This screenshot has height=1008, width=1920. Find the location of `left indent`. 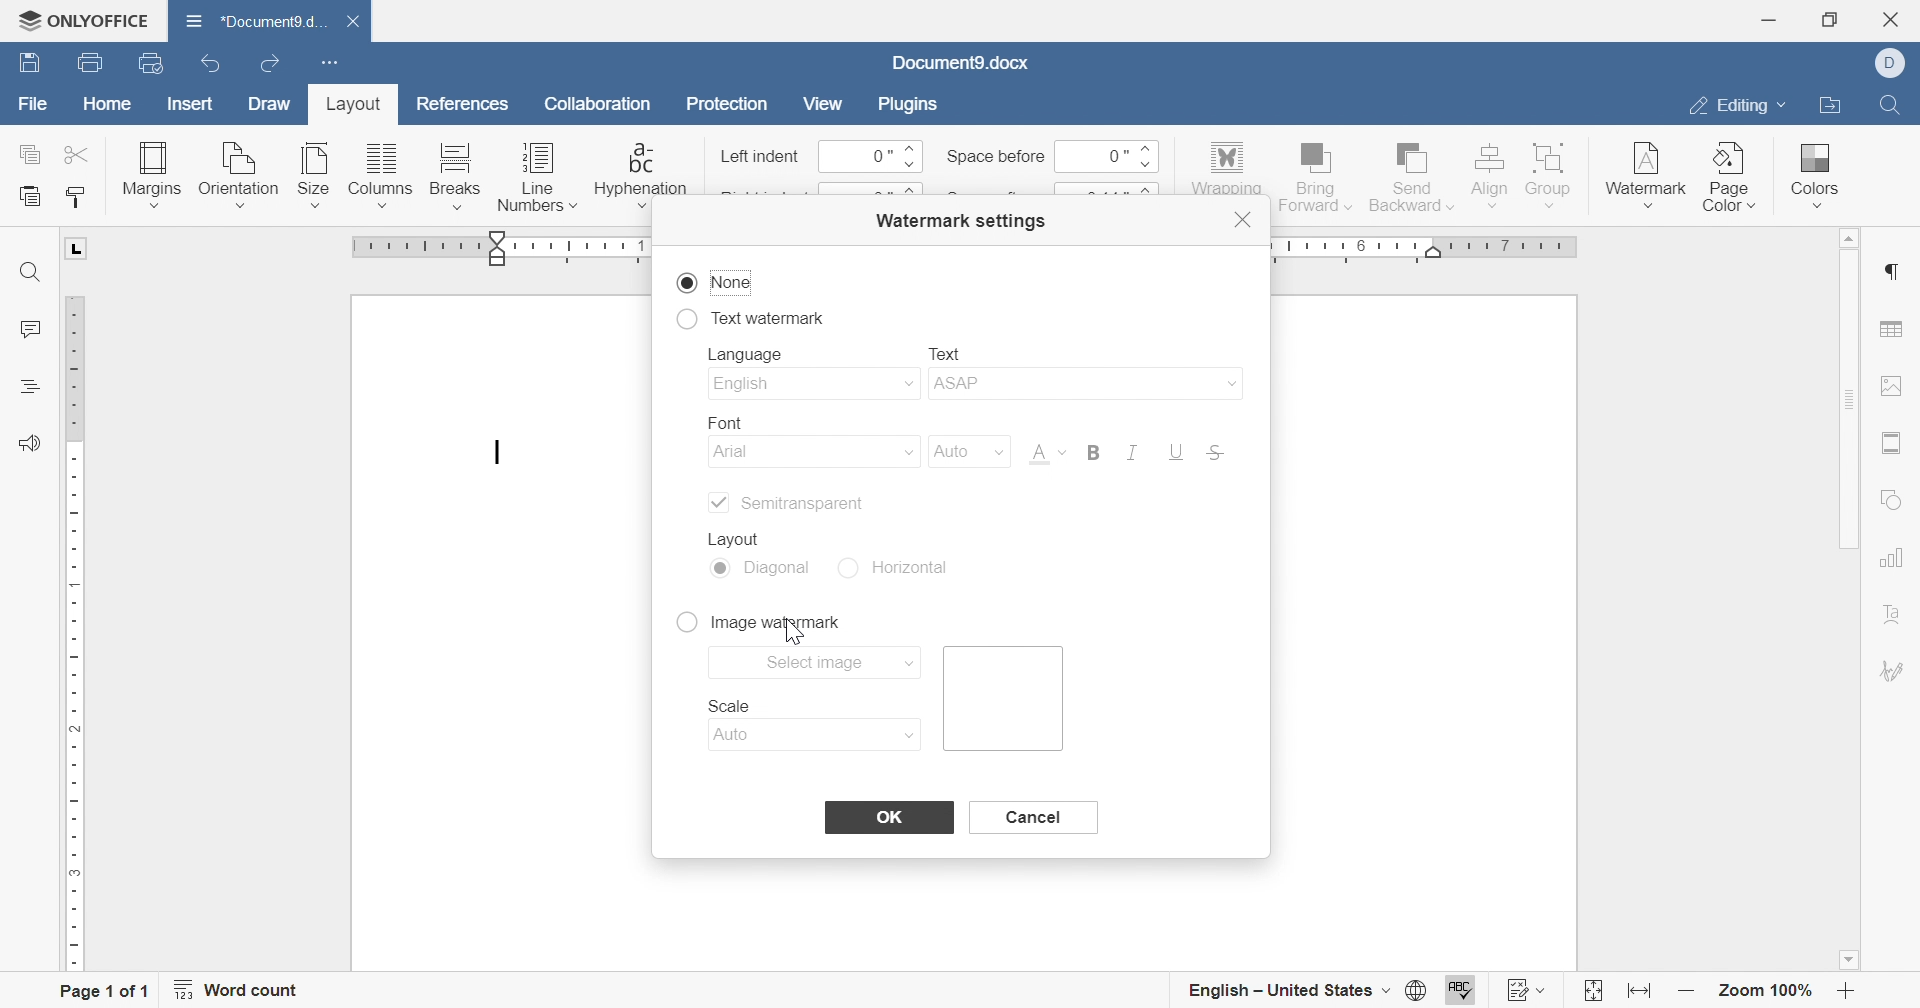

left indent is located at coordinates (761, 158).